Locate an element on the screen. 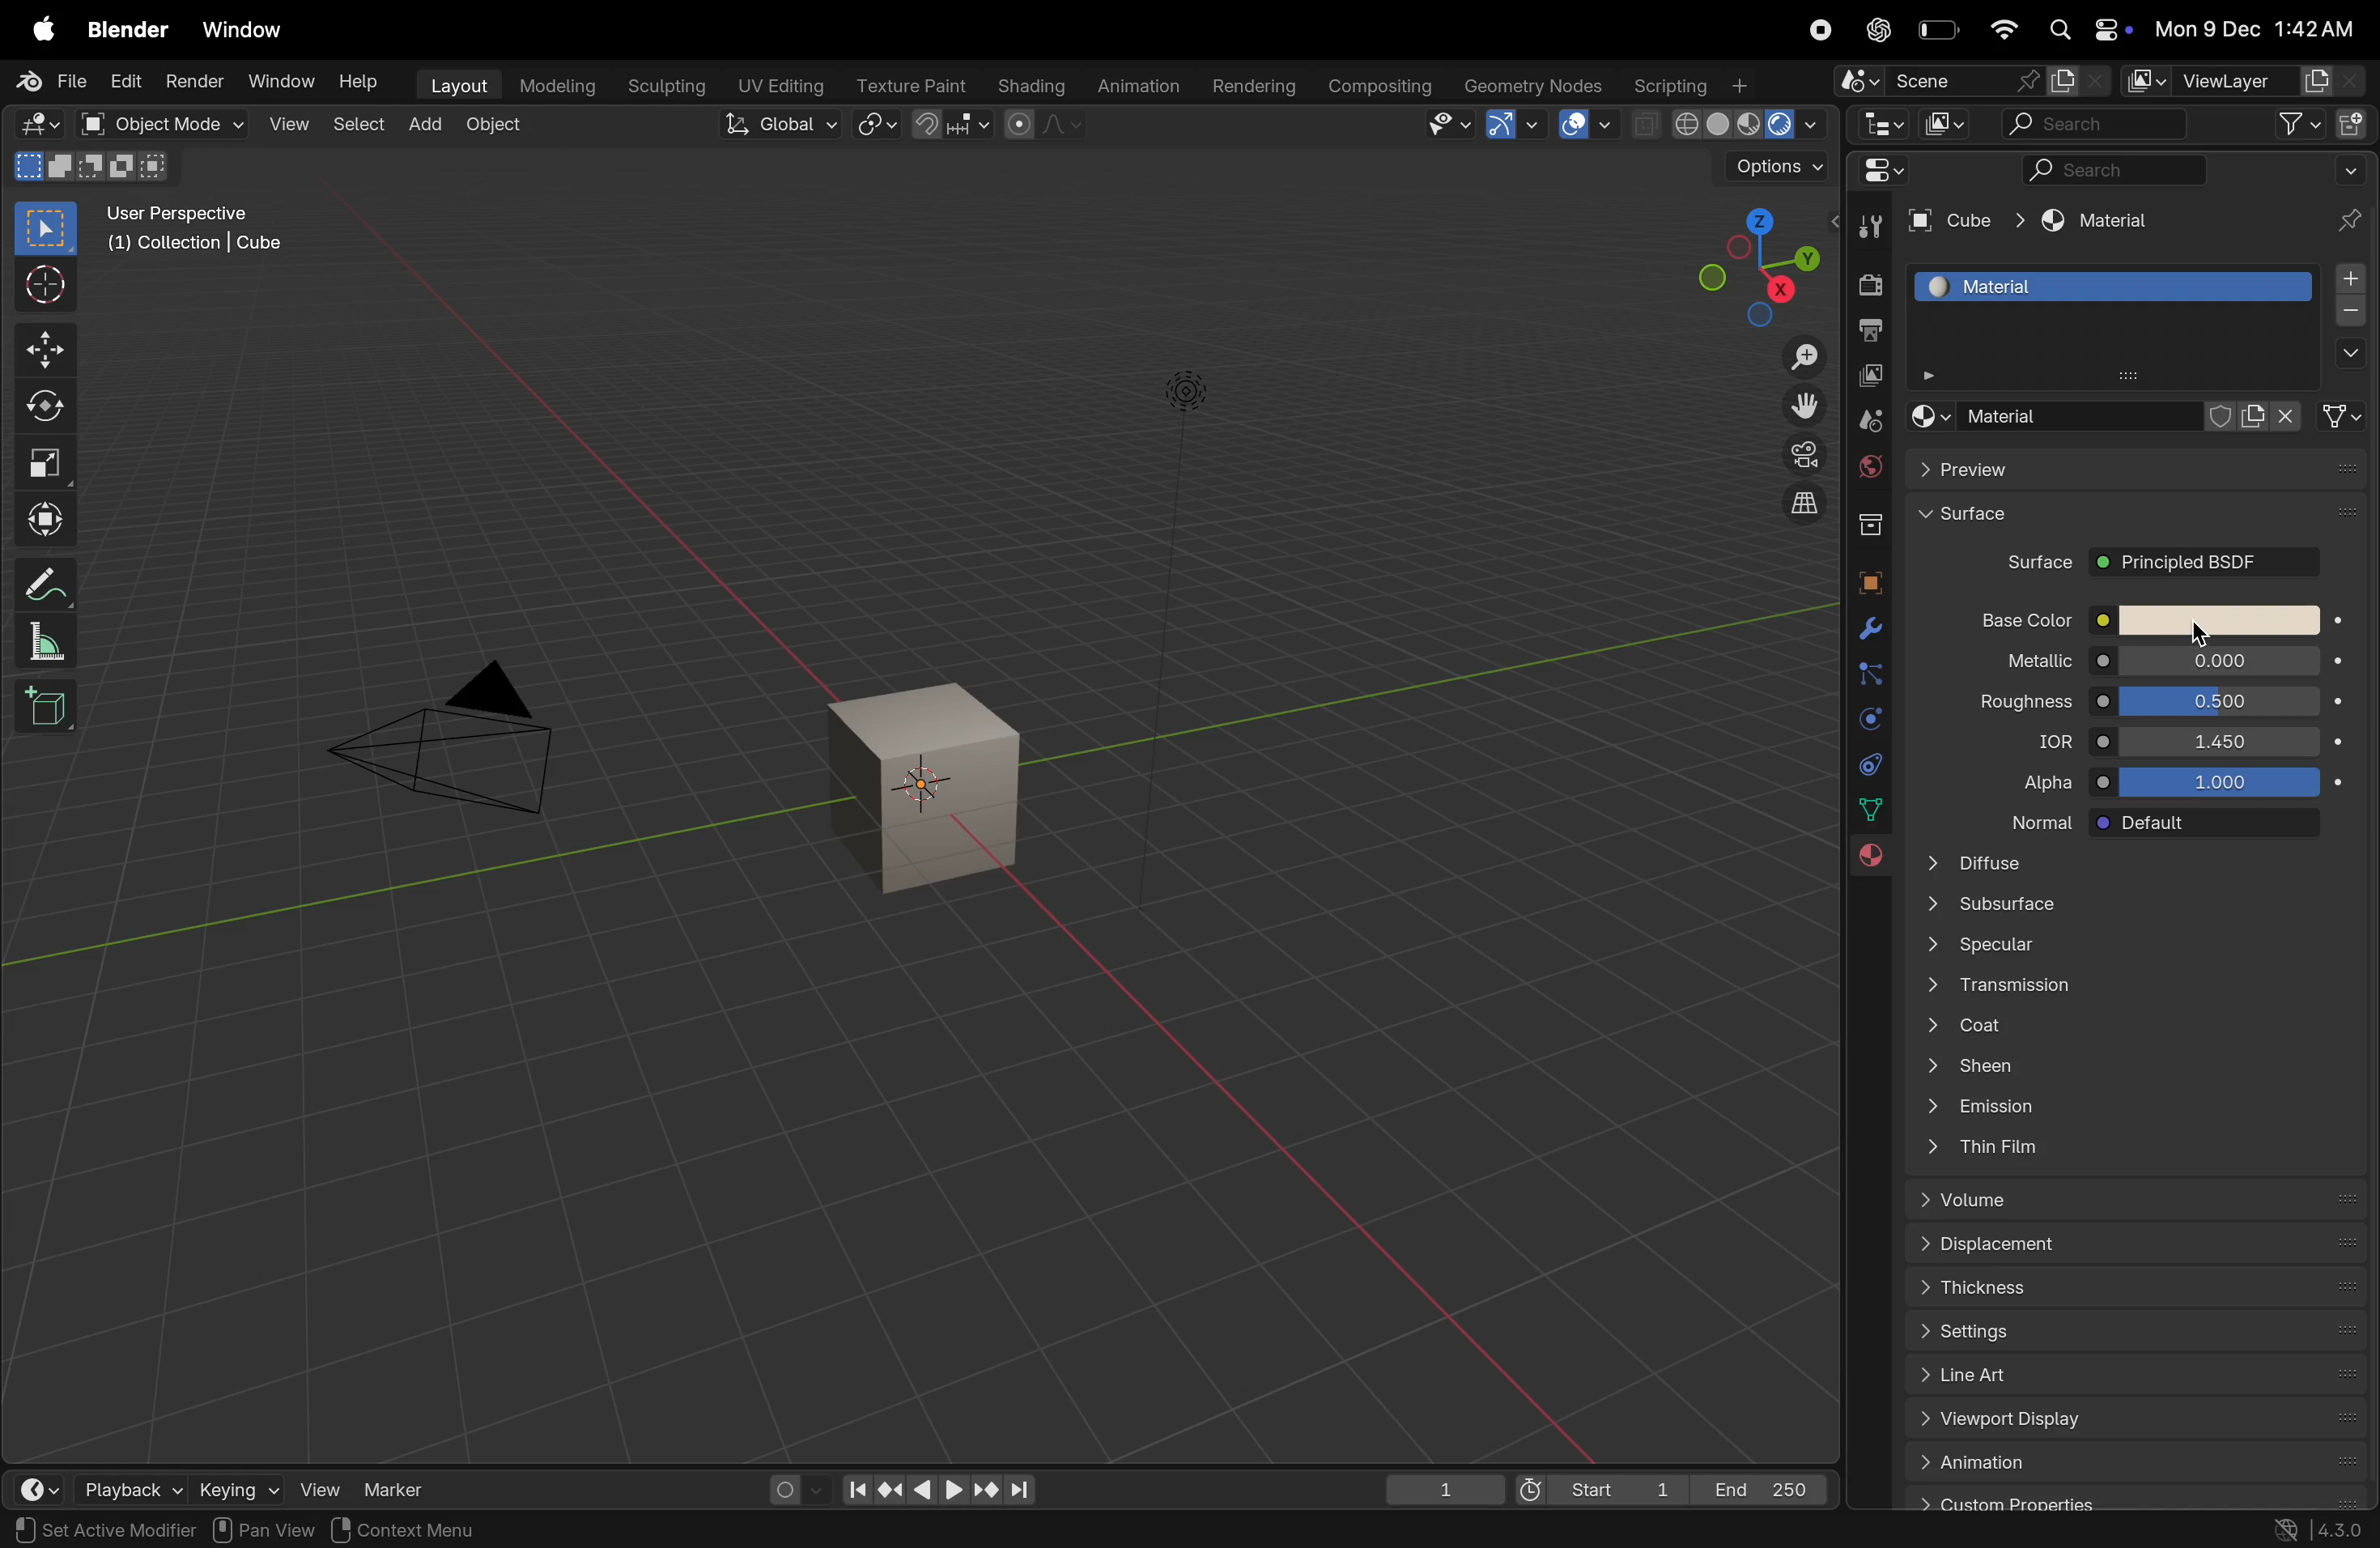  view is located at coordinates (308, 1488).